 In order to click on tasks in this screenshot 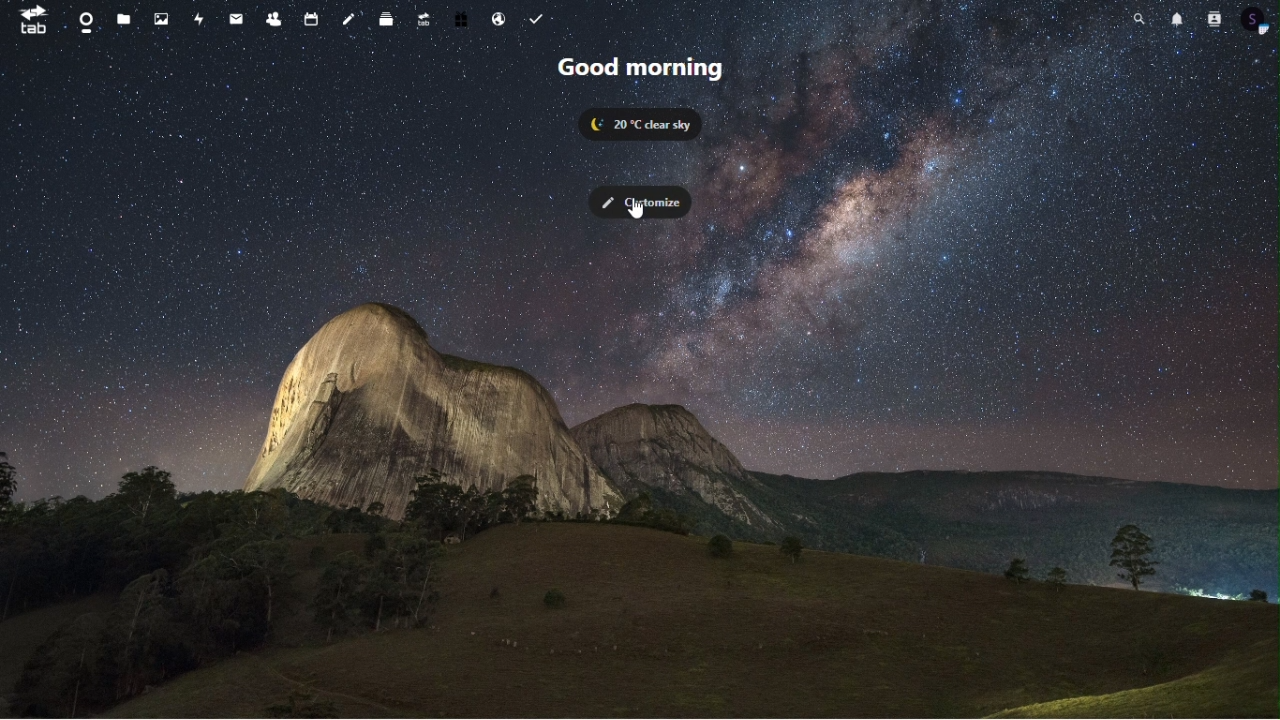, I will do `click(536, 17)`.